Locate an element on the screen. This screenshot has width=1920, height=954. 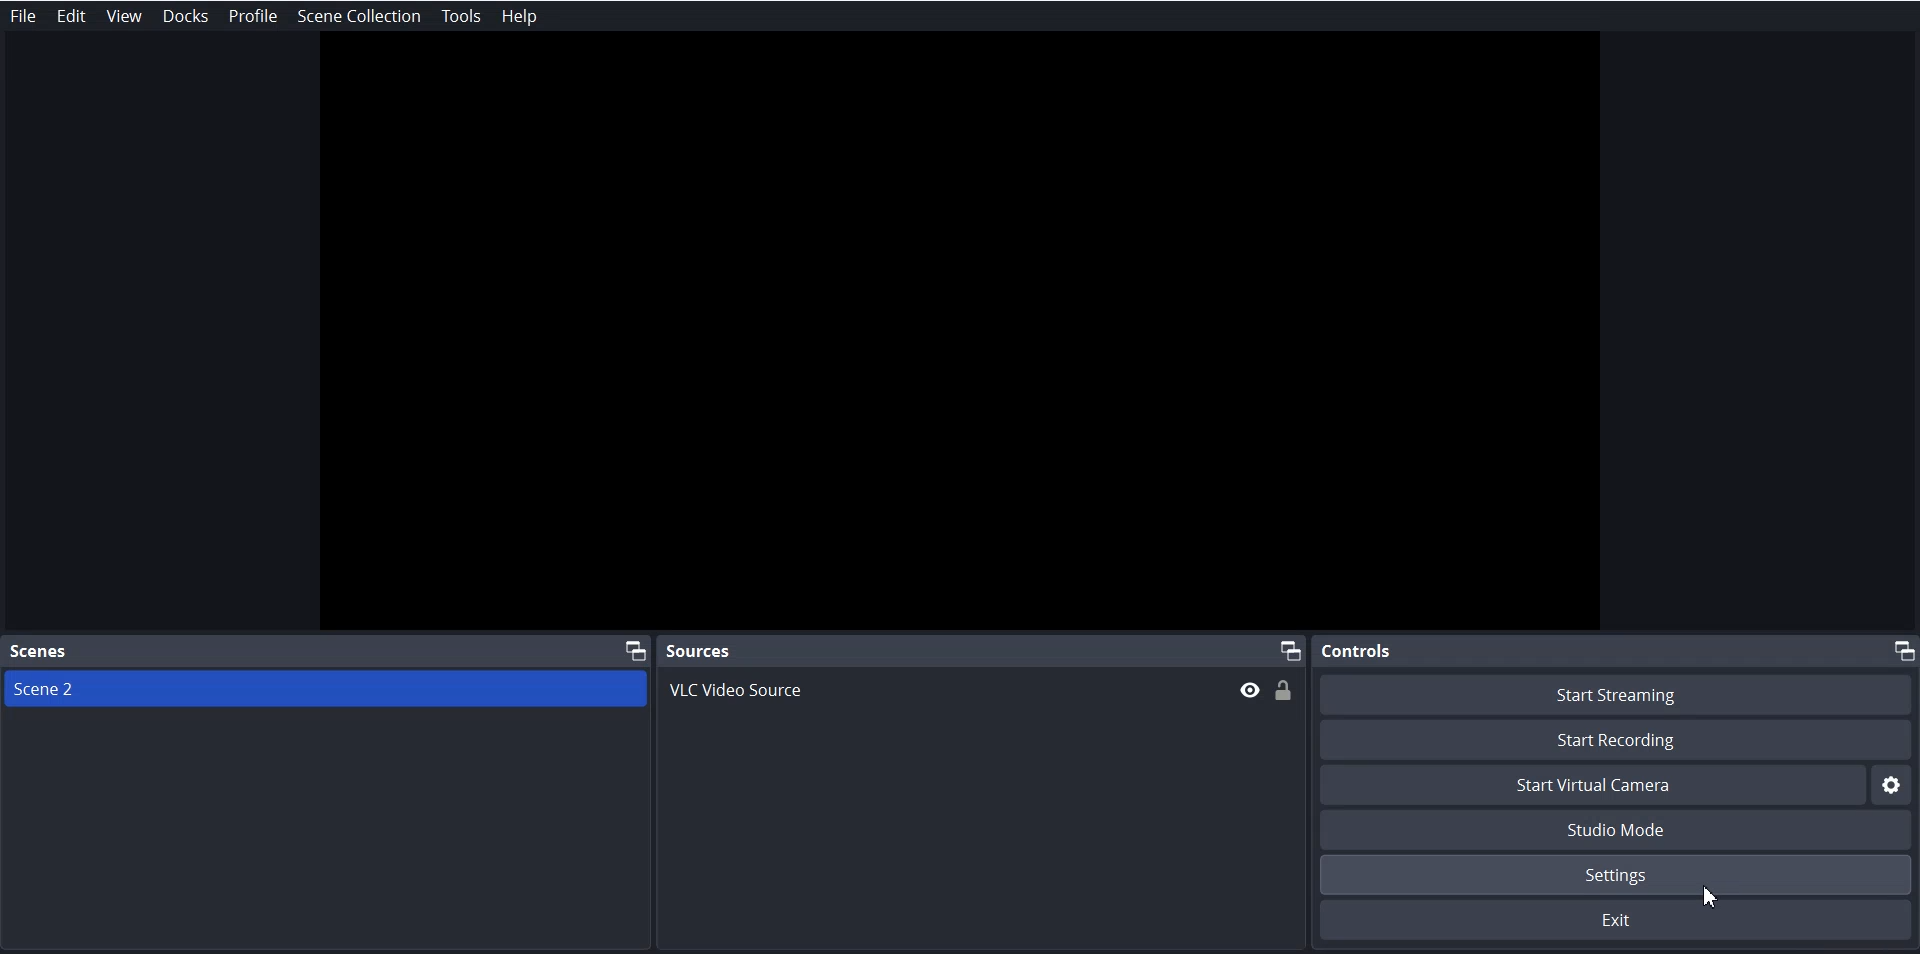
Sources is located at coordinates (698, 650).